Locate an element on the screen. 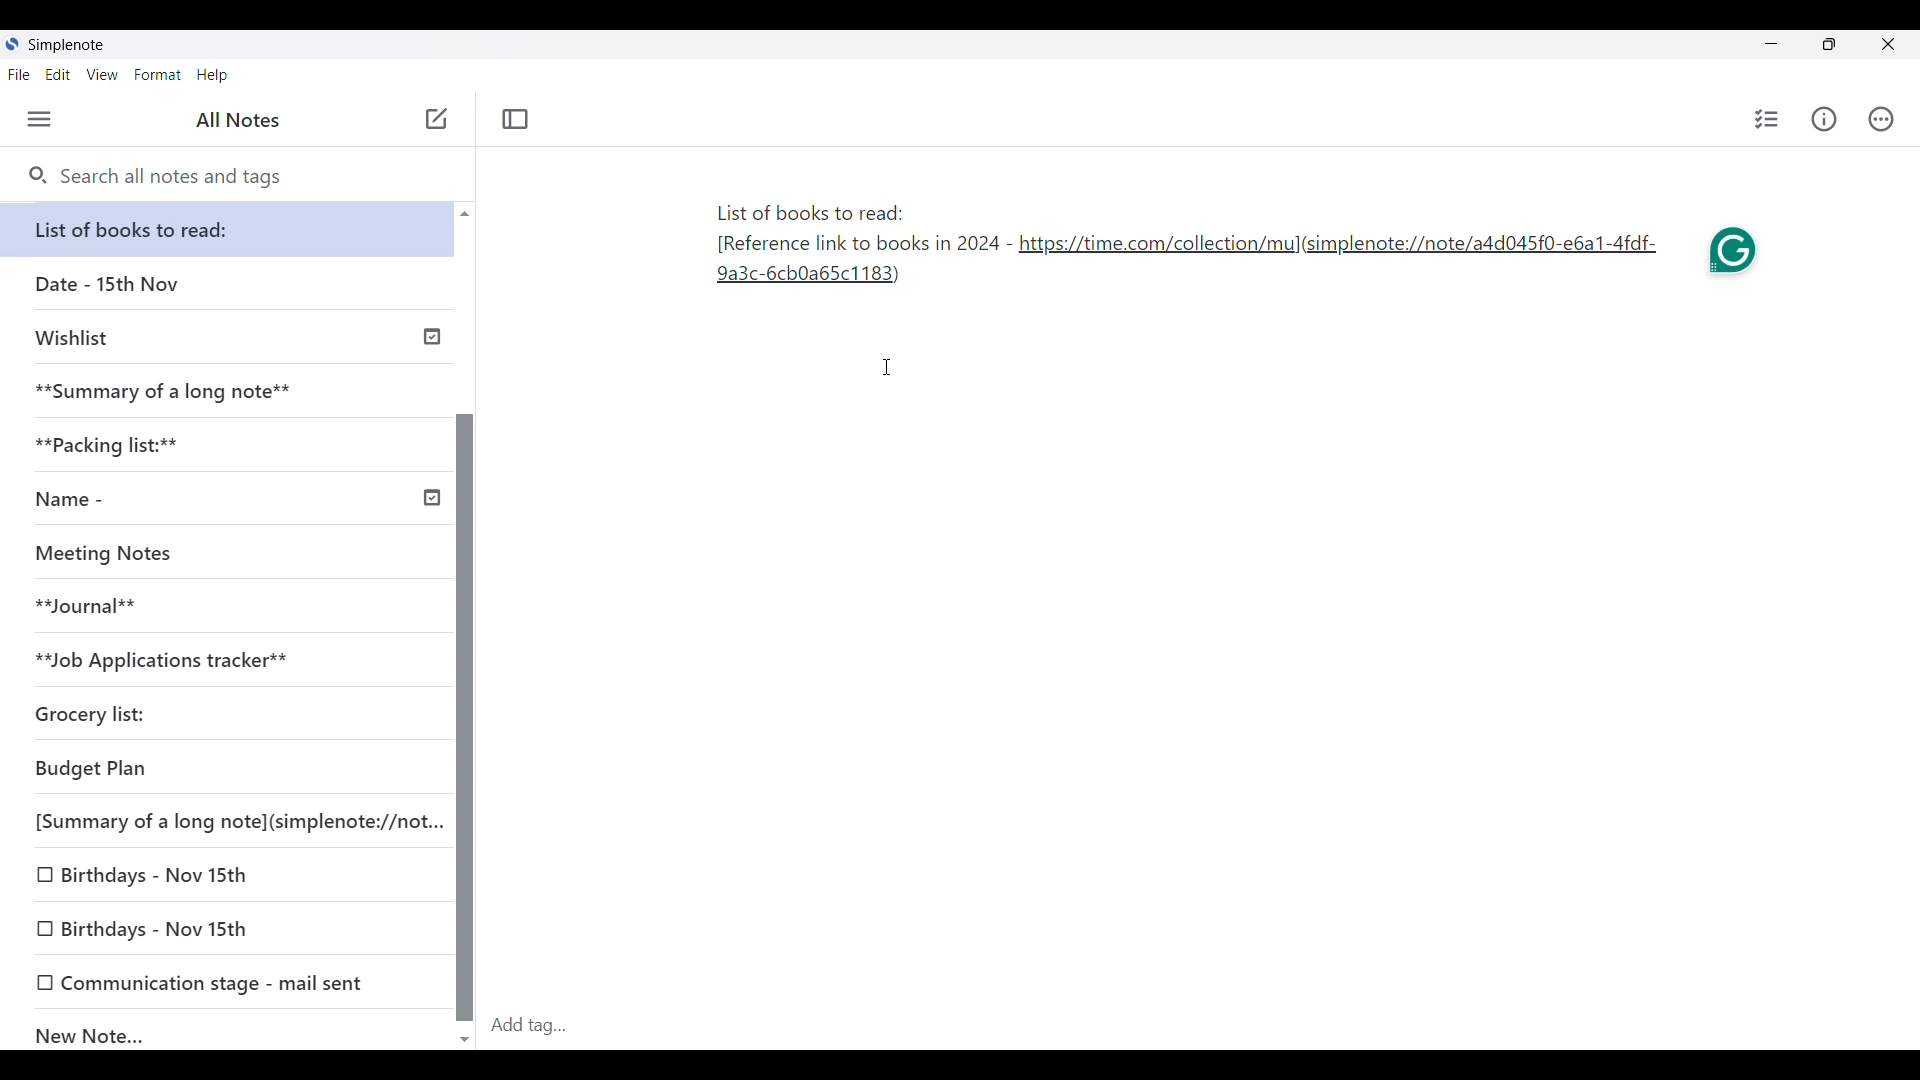  Help  is located at coordinates (213, 76).